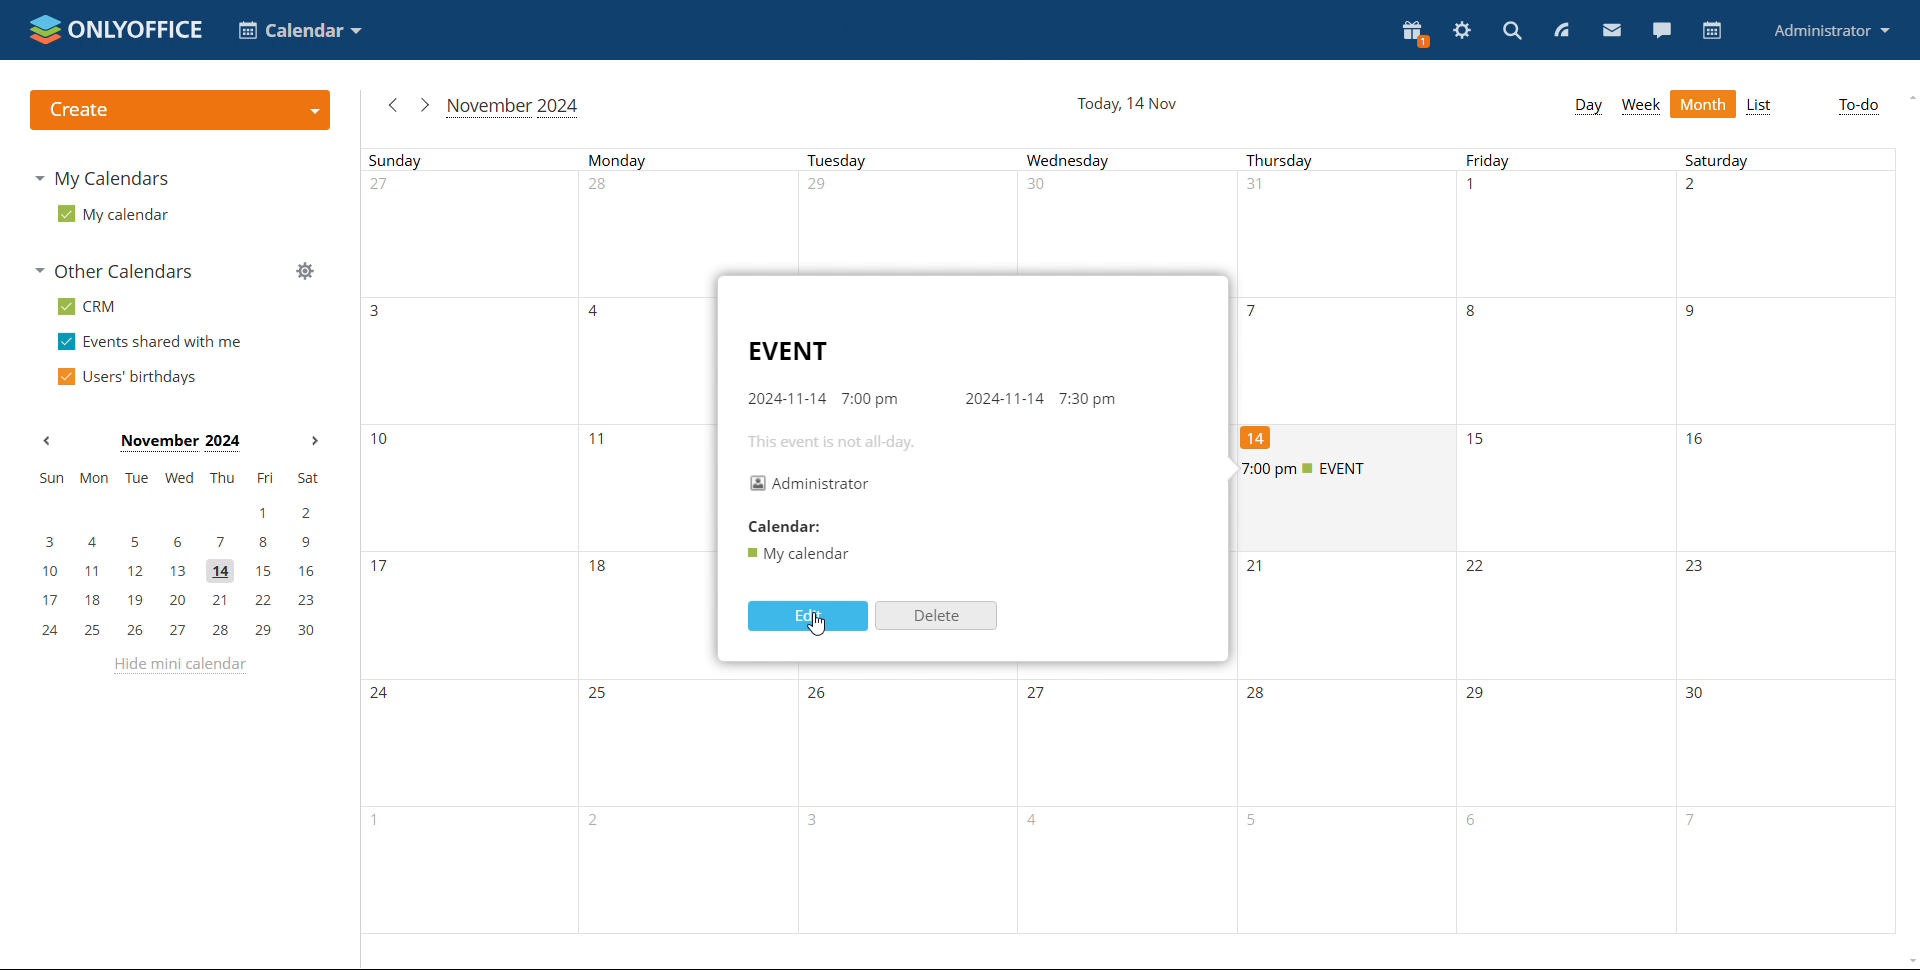  I want to click on current month, so click(180, 443).